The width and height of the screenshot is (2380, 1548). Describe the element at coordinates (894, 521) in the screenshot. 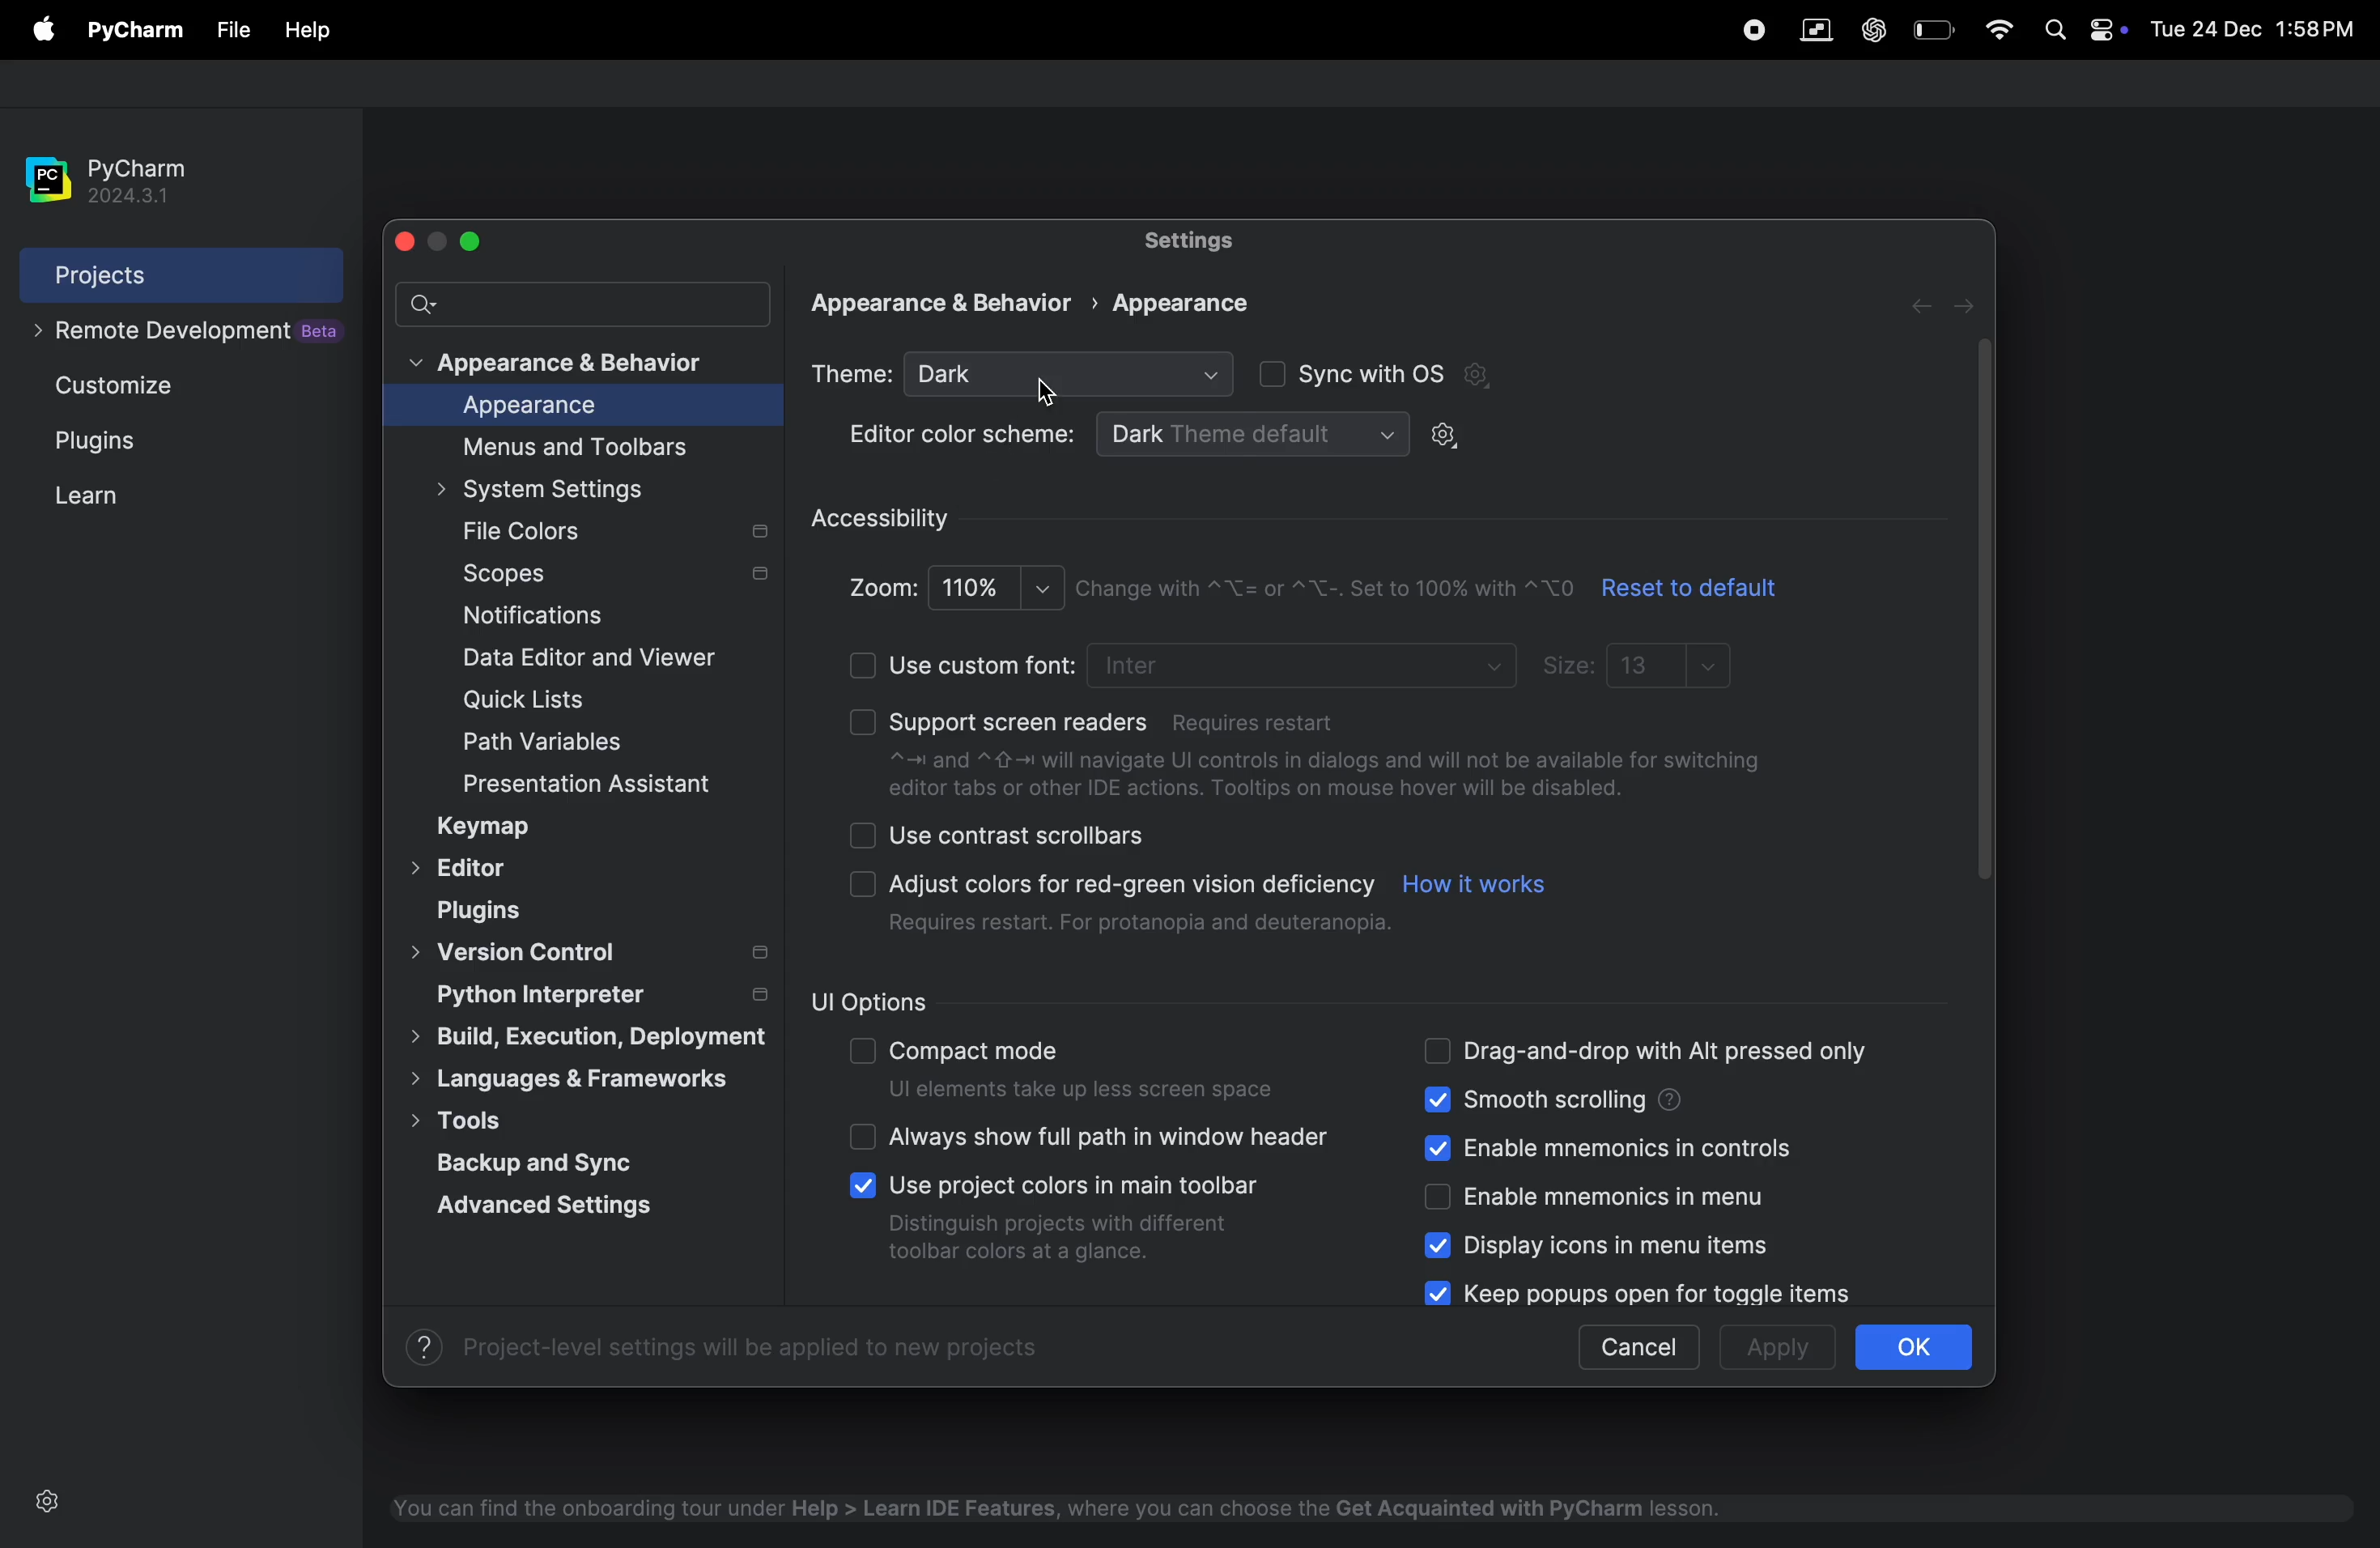

I see `accessibilty` at that location.